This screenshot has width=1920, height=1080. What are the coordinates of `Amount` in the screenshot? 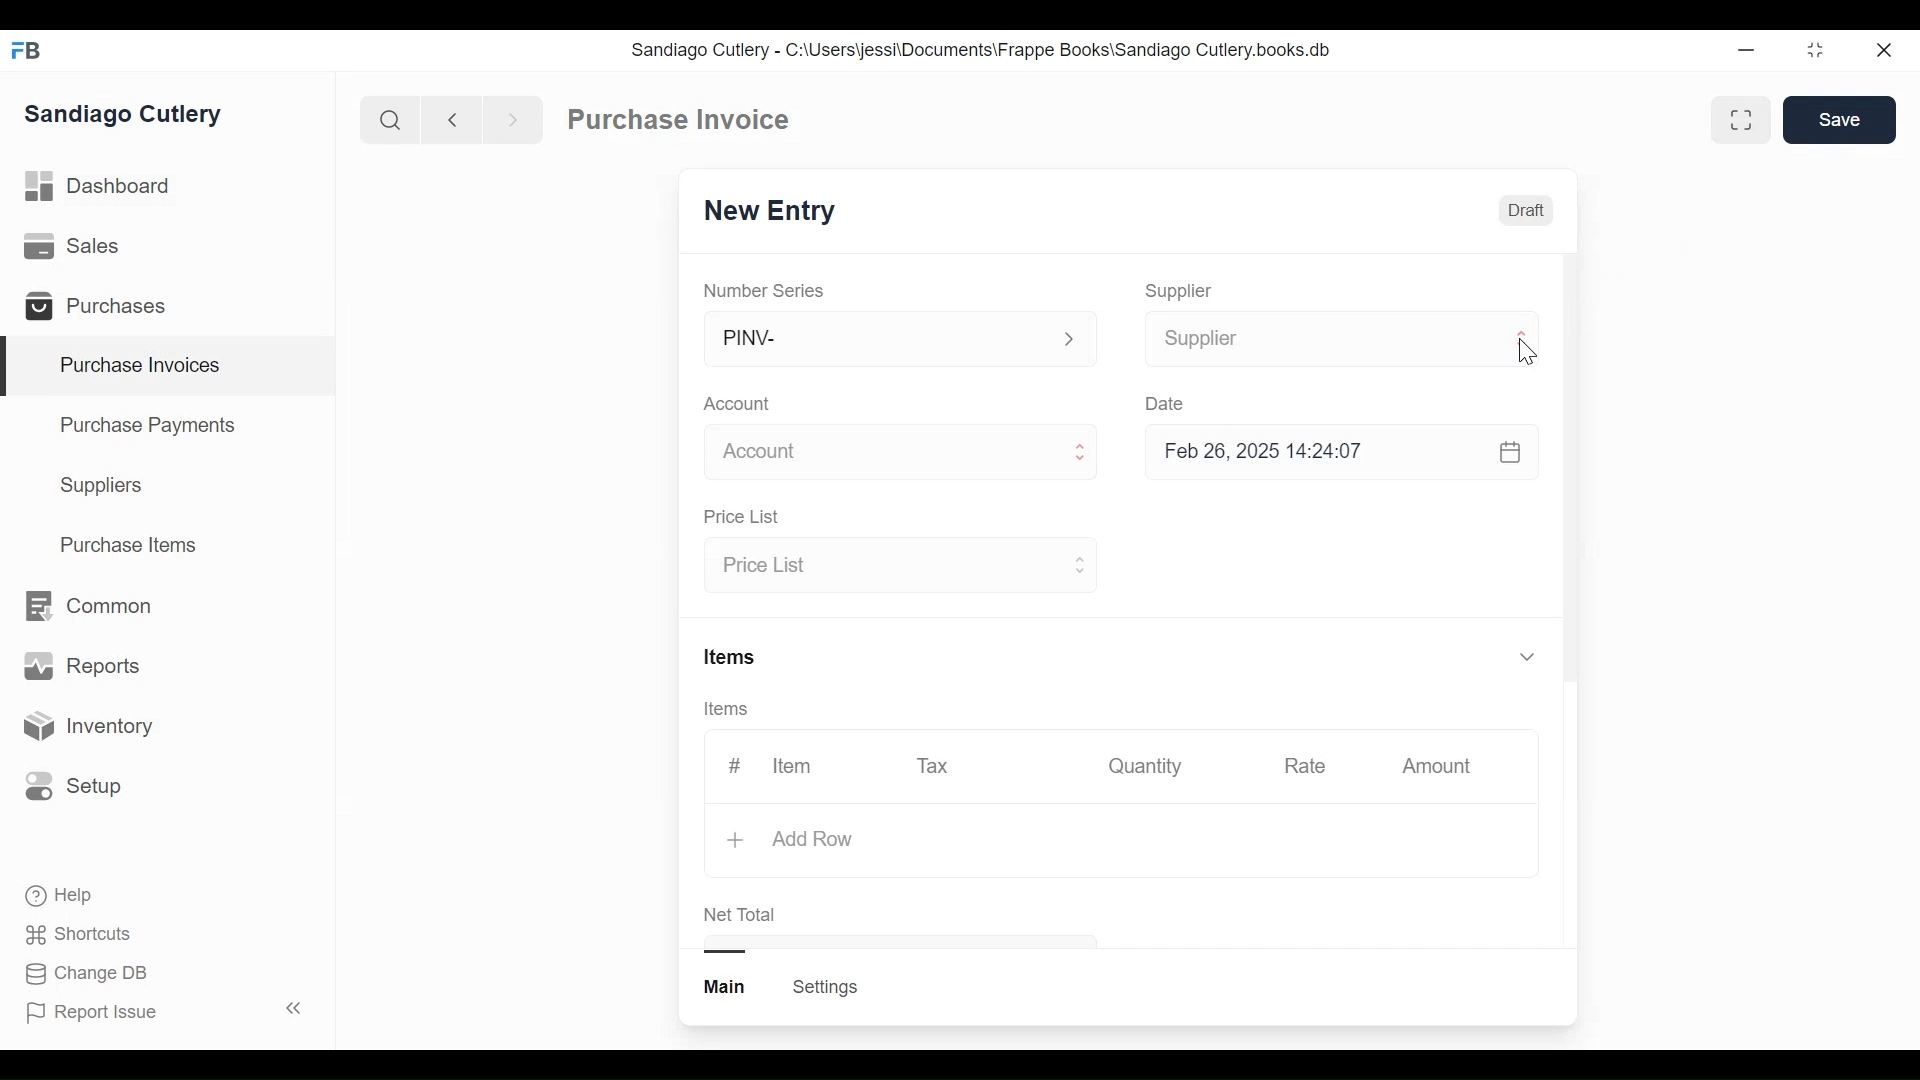 It's located at (1441, 767).